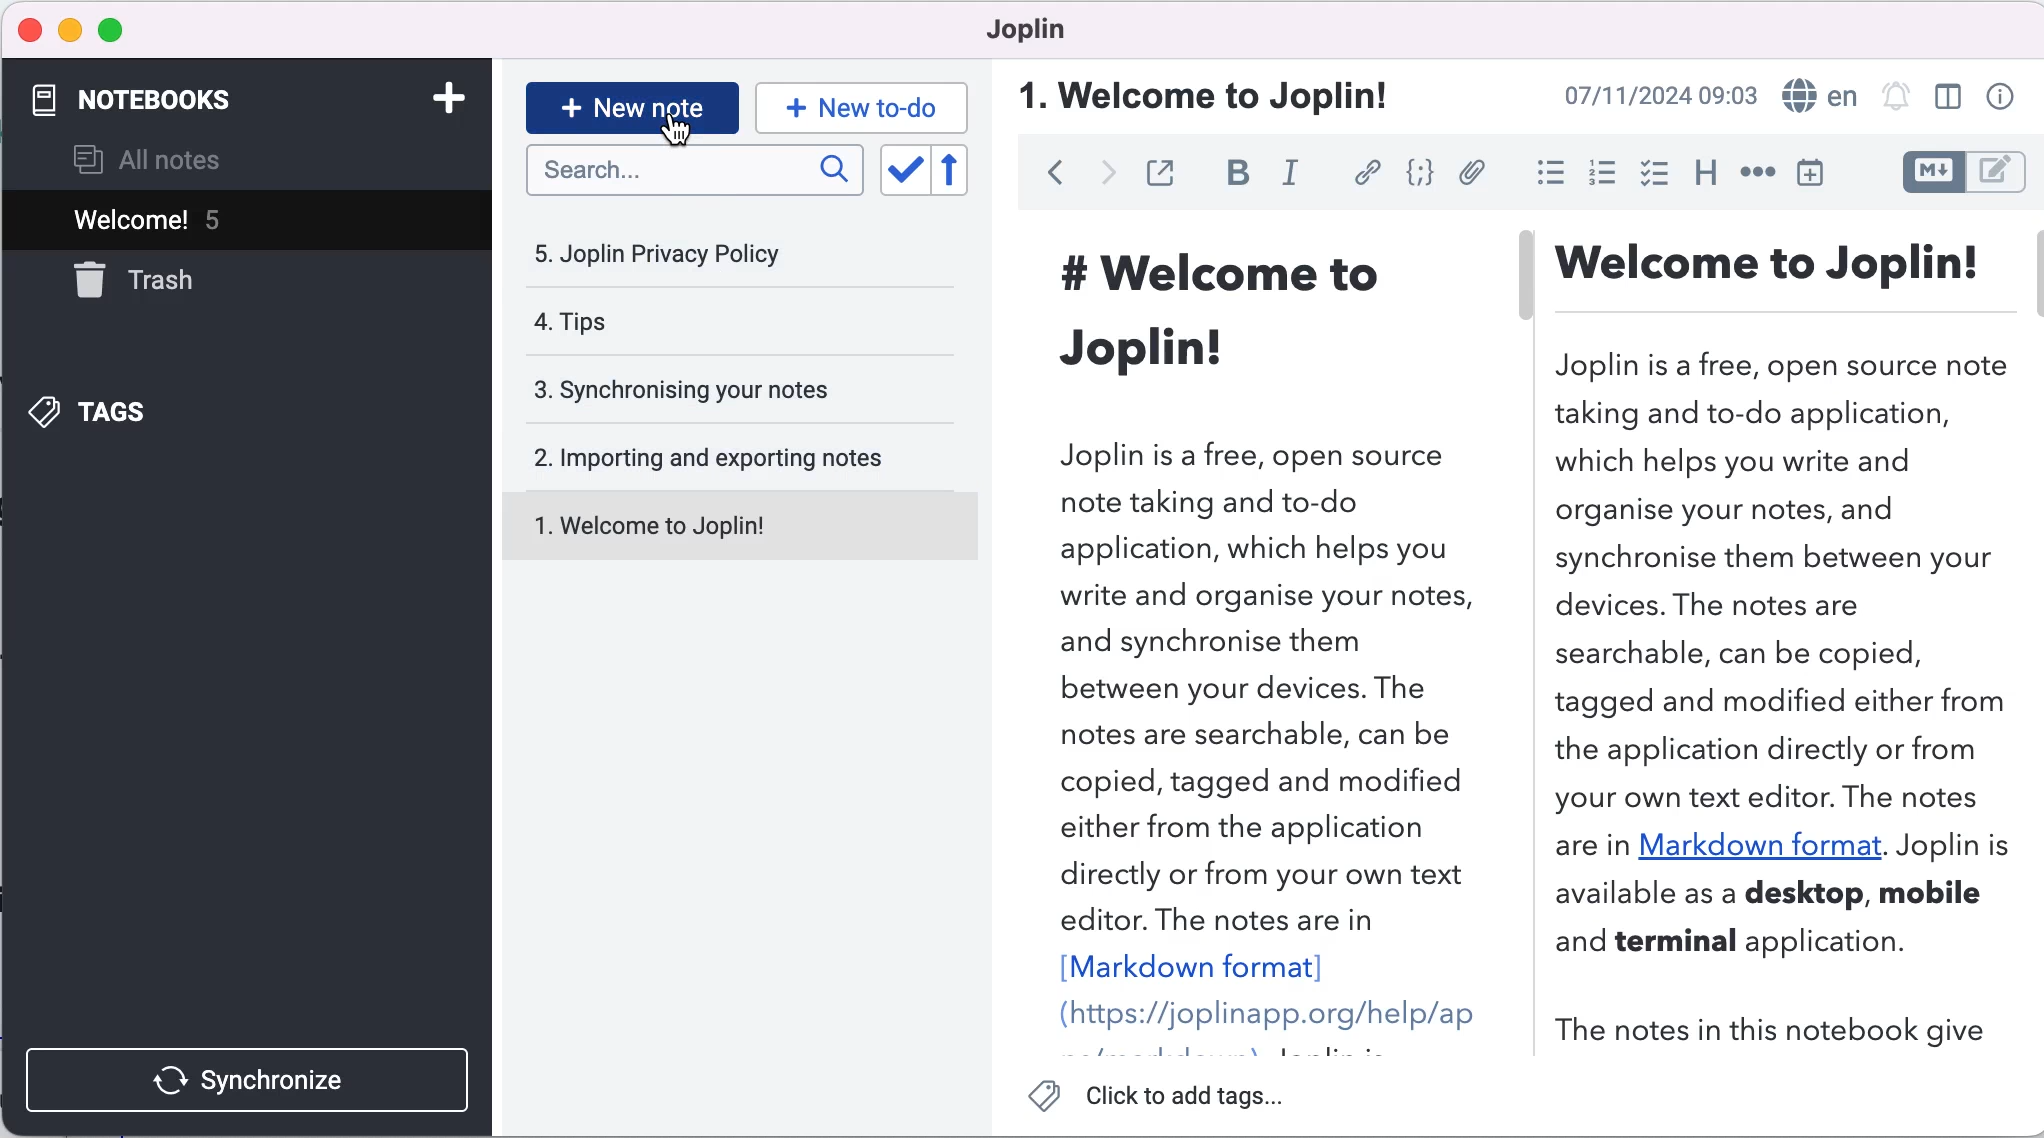 The image size is (2044, 1138). Describe the element at coordinates (1598, 173) in the screenshot. I see `numbered list` at that location.